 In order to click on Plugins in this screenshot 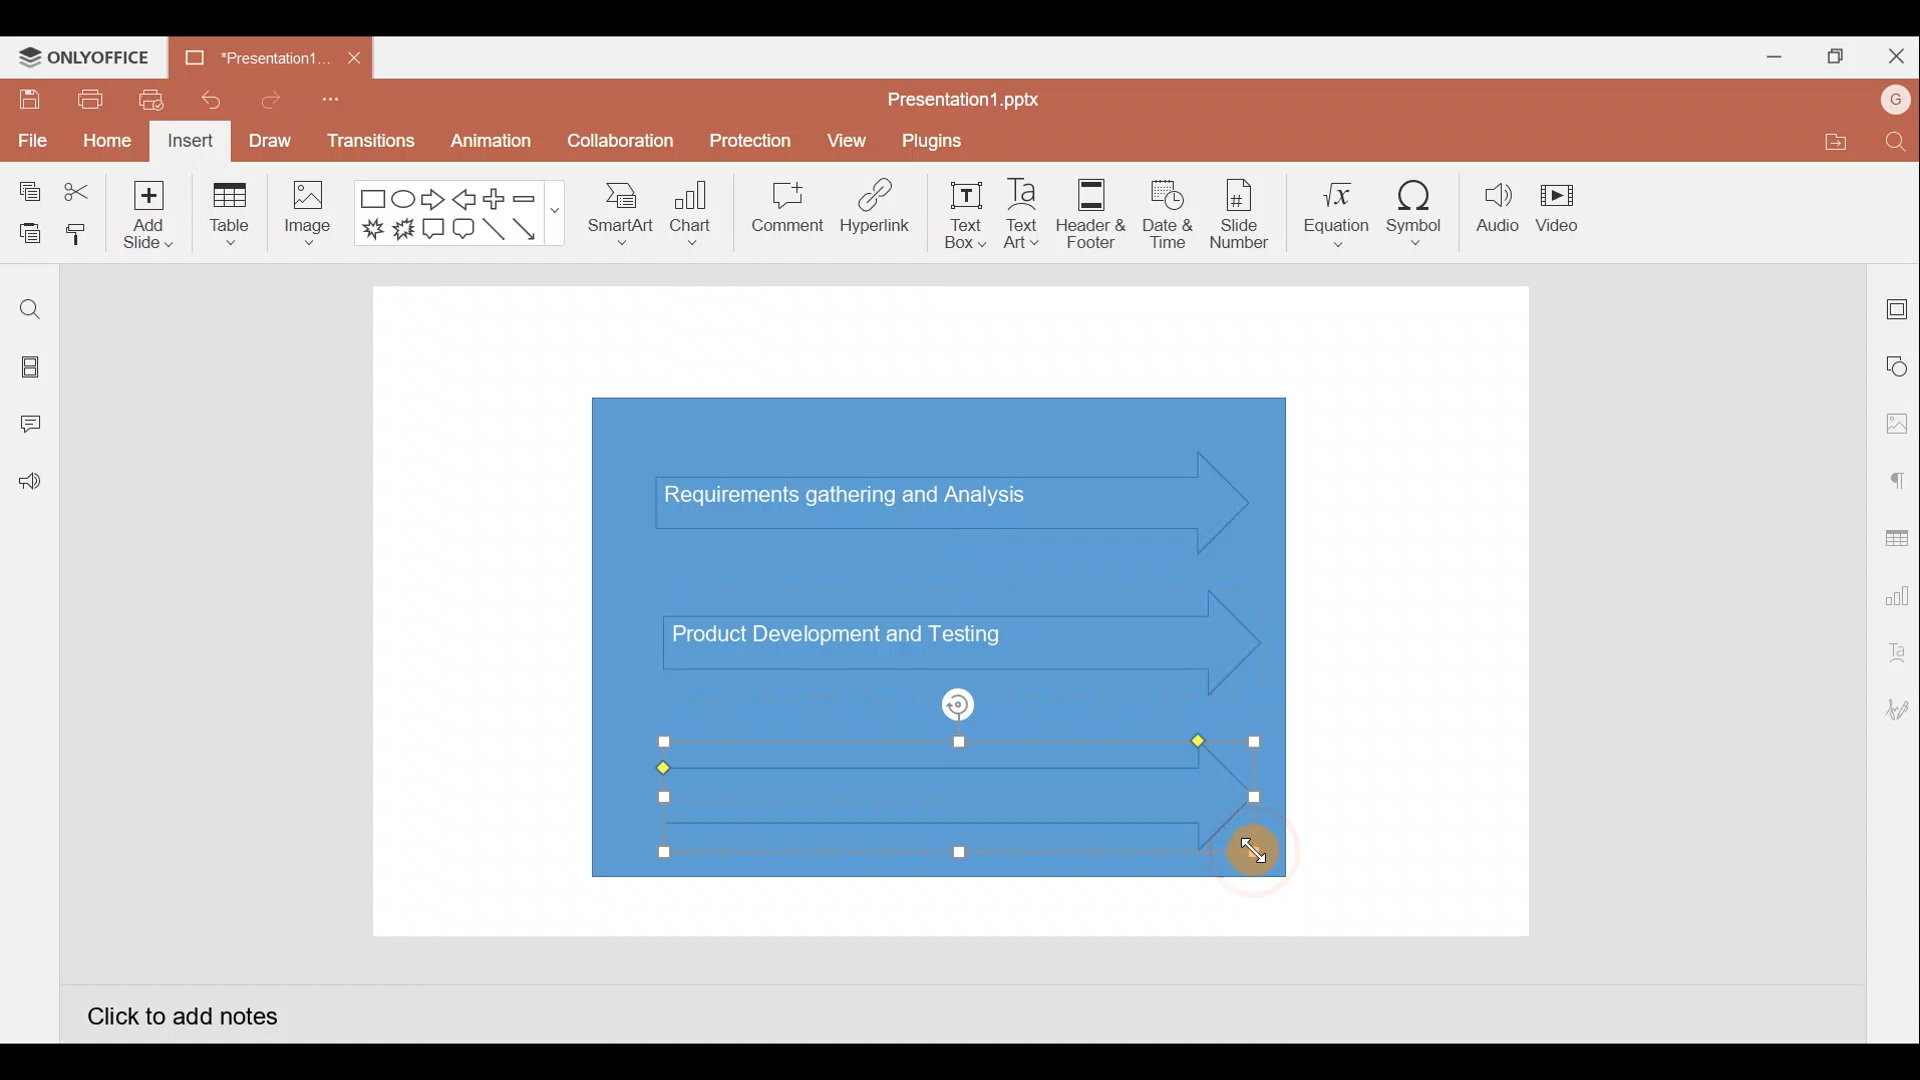, I will do `click(946, 138)`.